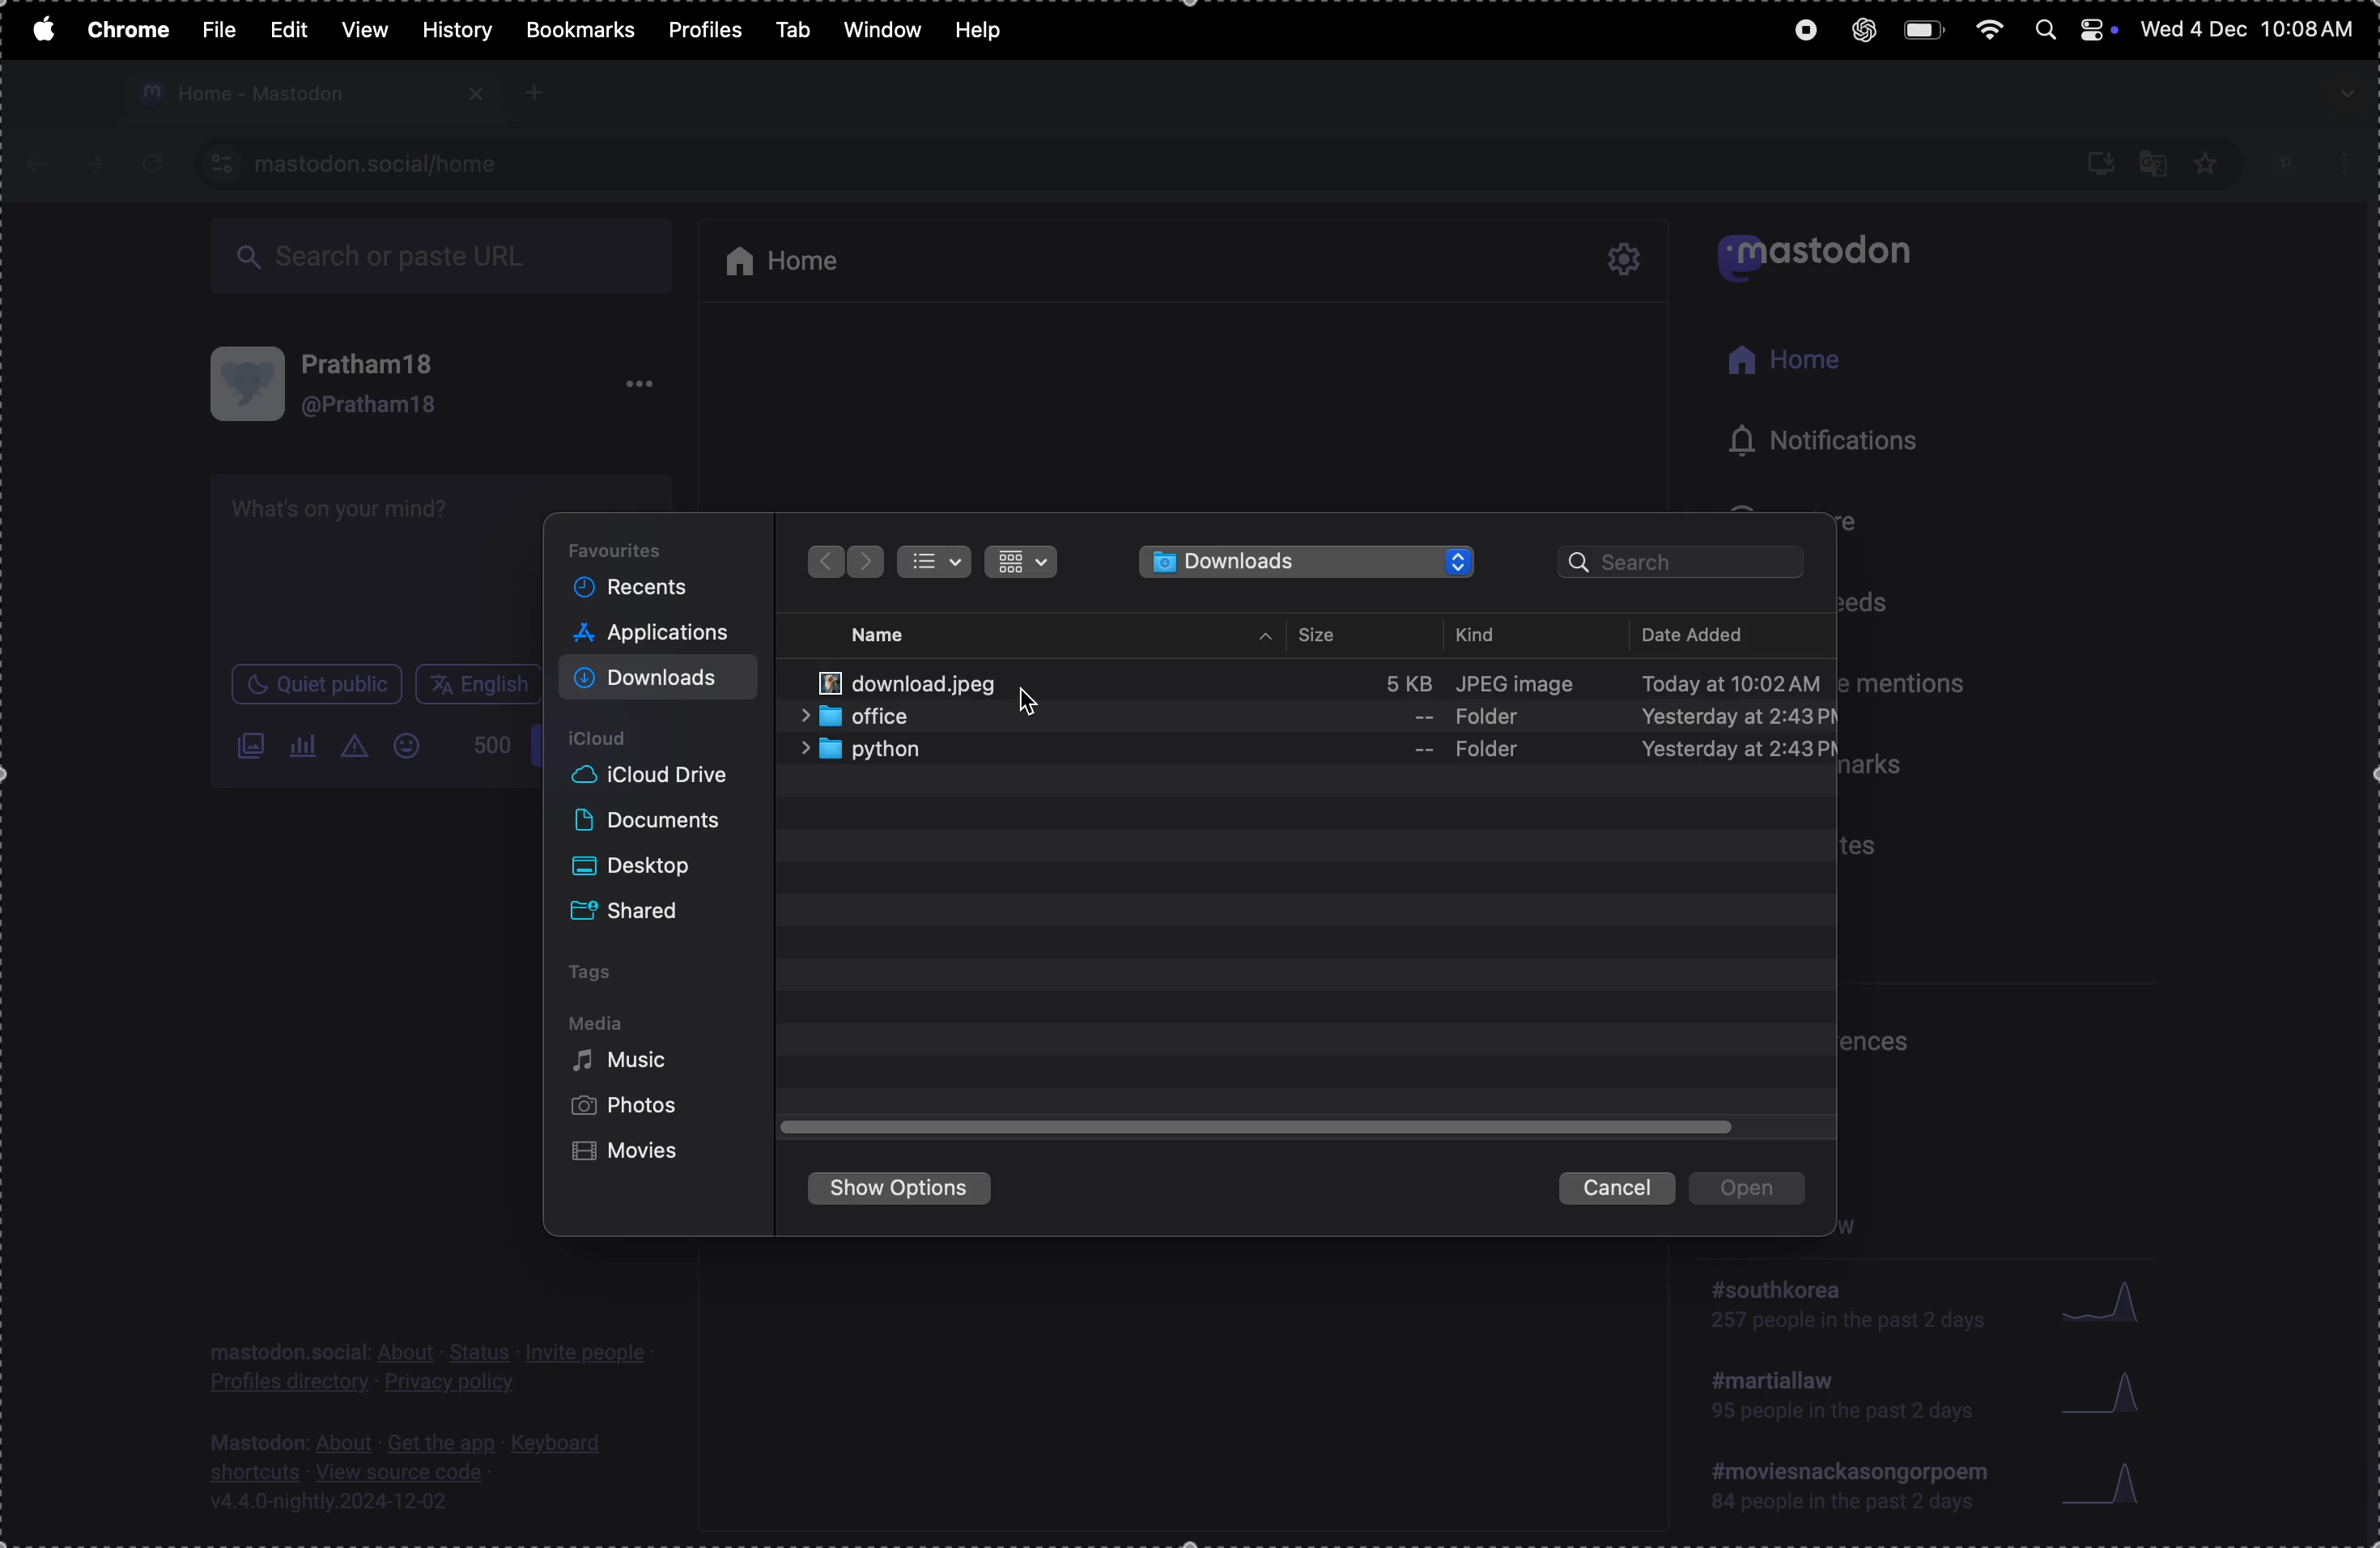 The width and height of the screenshot is (2380, 1548). I want to click on Search box url, so click(447, 259).